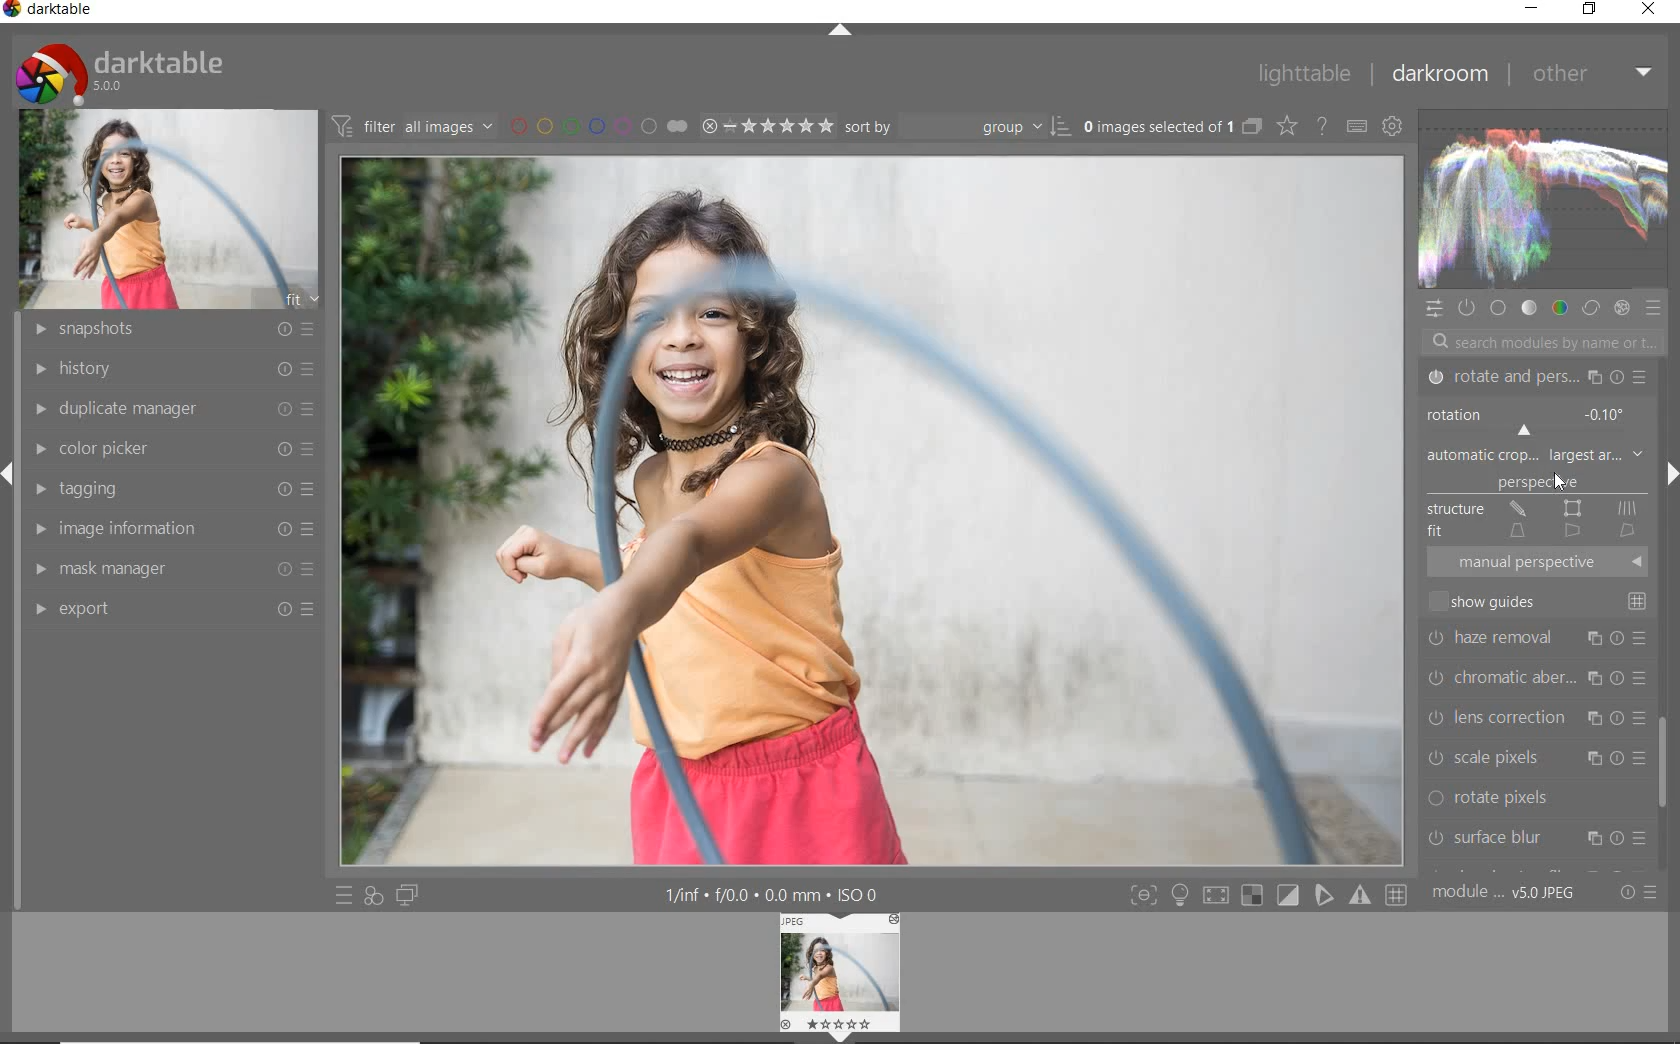 The height and width of the screenshot is (1044, 1680). Describe the element at coordinates (598, 125) in the screenshot. I see `filter by image color label` at that location.